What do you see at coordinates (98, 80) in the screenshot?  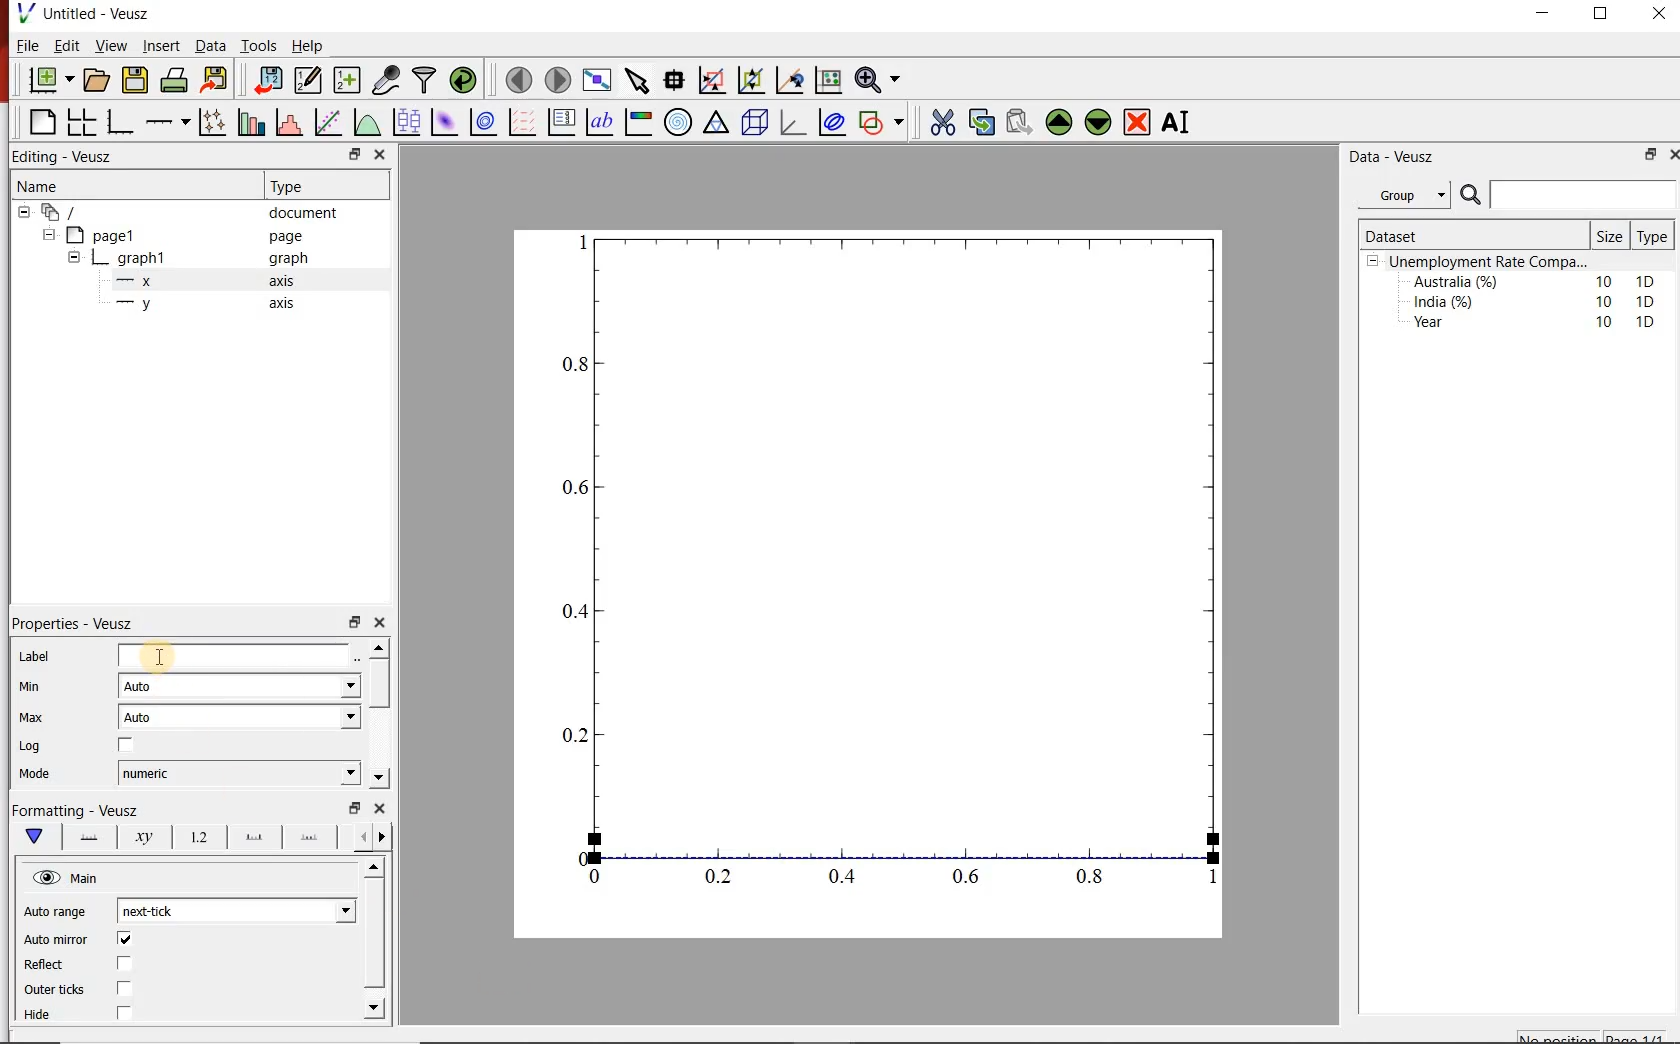 I see `open document` at bounding box center [98, 80].